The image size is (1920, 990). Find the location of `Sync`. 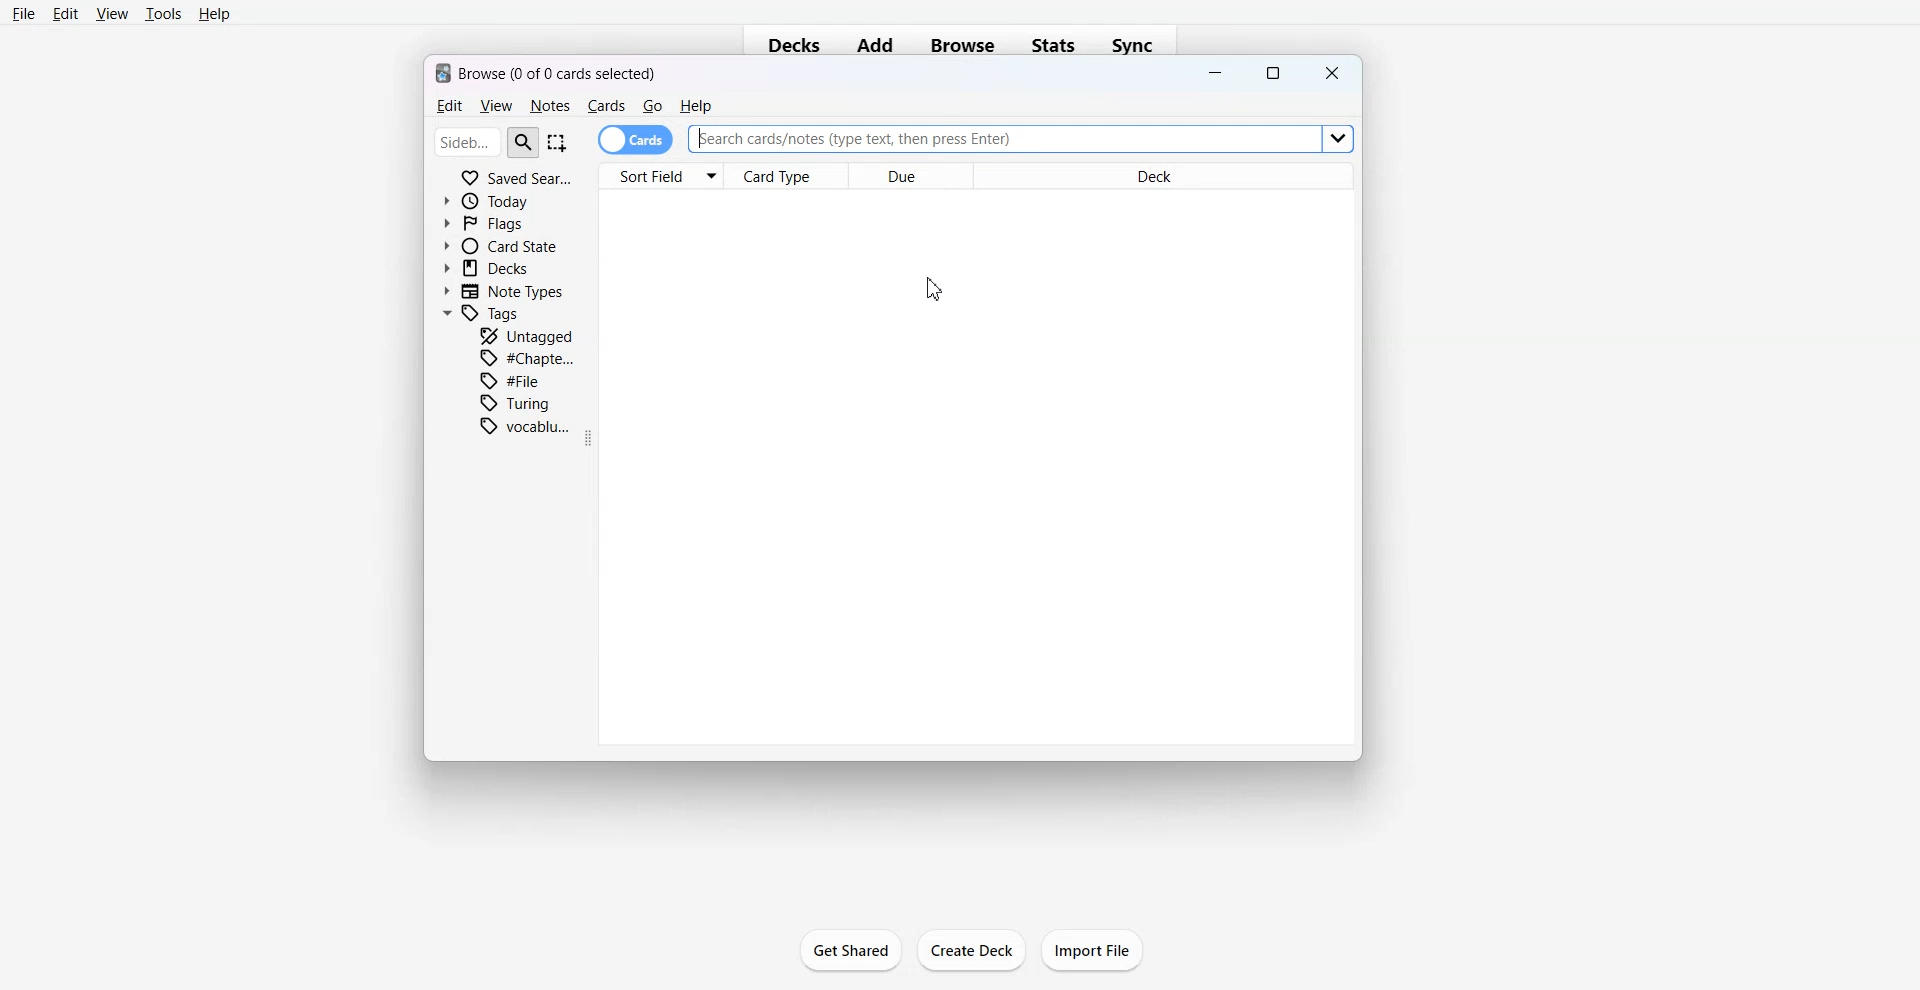

Sync is located at coordinates (1139, 45).